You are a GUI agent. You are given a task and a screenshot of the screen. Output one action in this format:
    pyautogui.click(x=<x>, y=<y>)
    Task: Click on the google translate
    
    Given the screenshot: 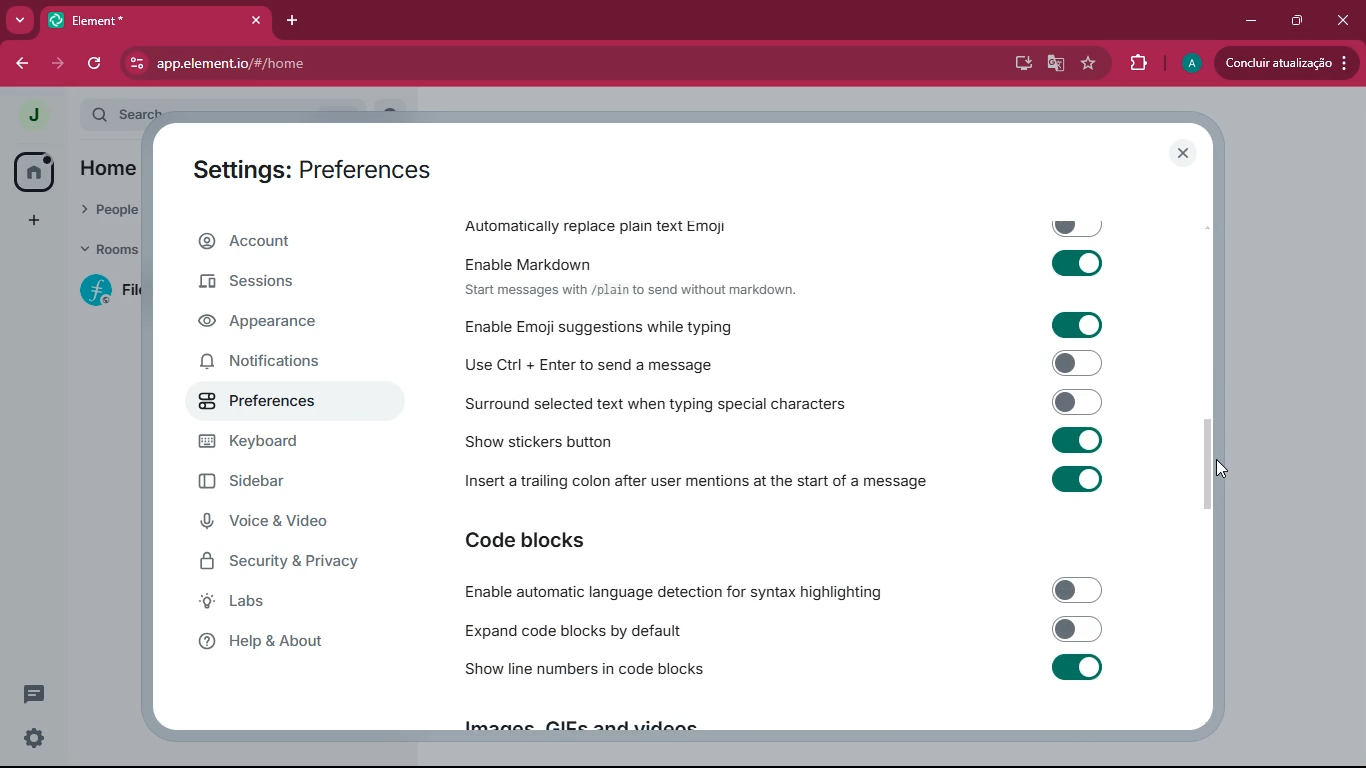 What is the action you would take?
    pyautogui.click(x=1056, y=63)
    